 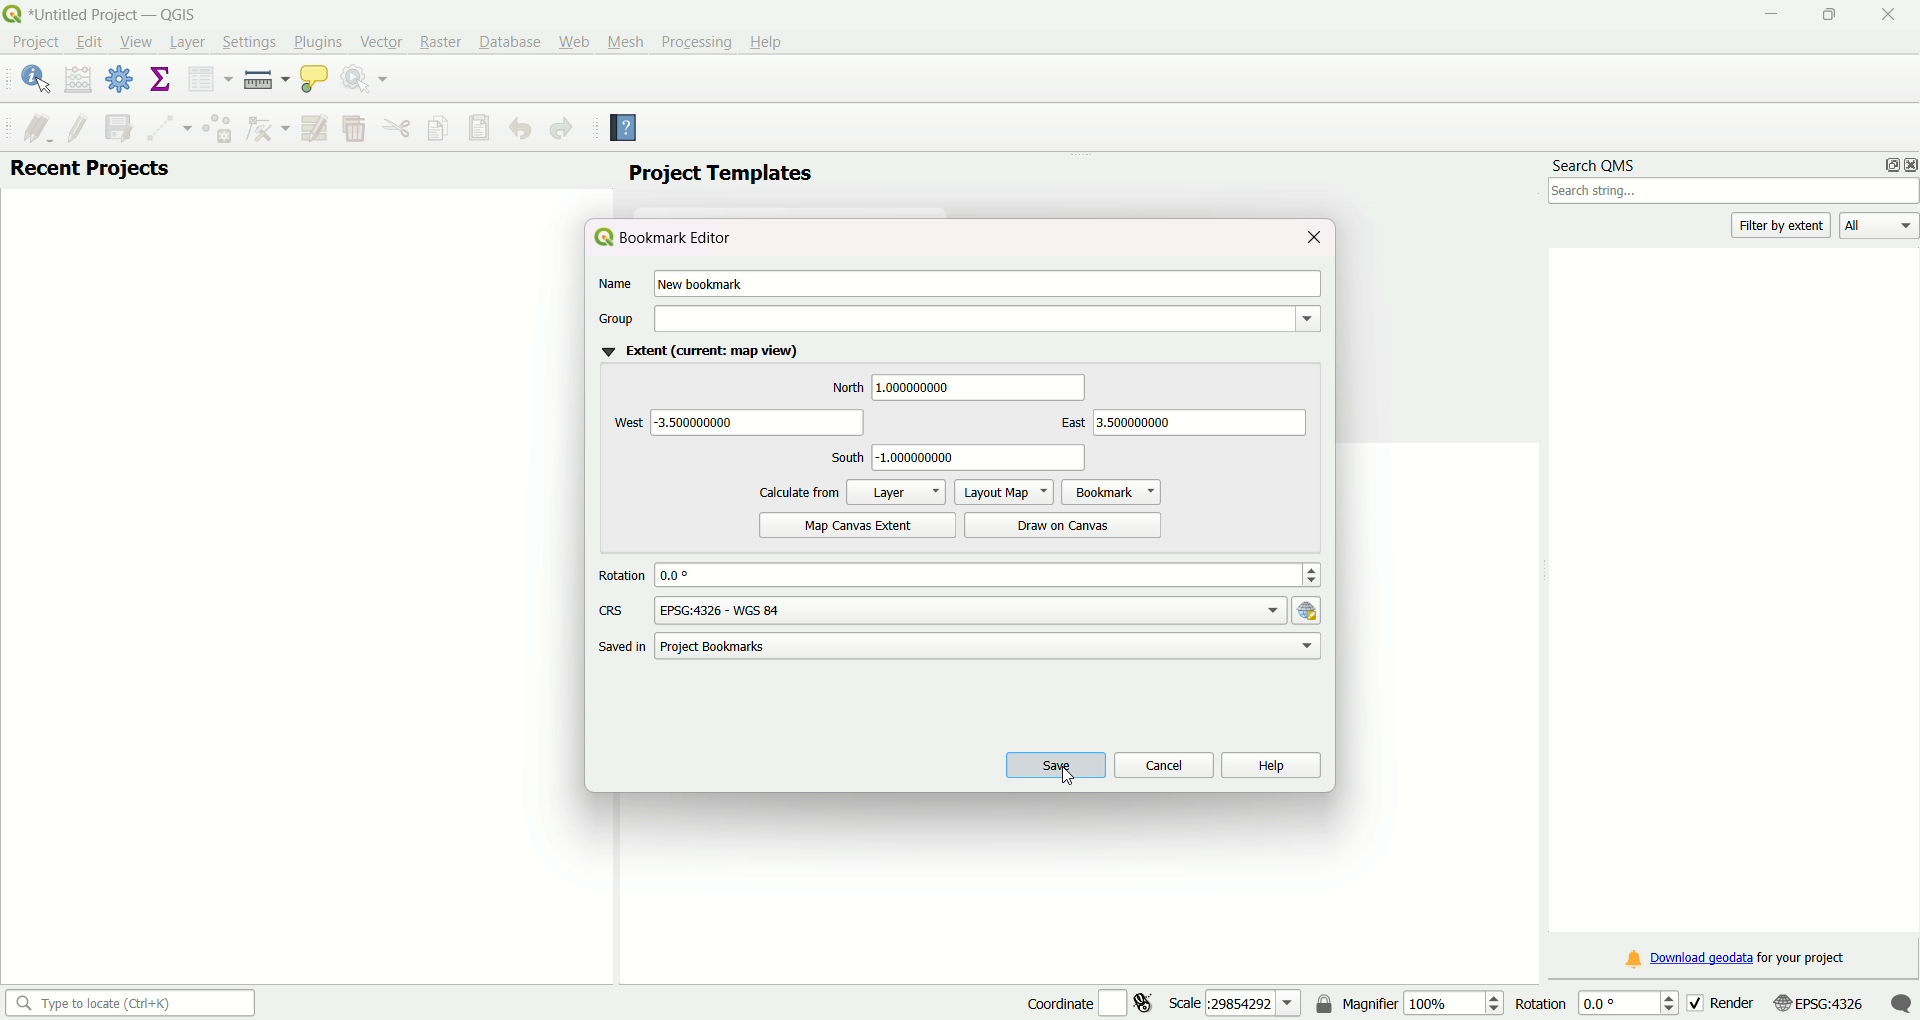 What do you see at coordinates (353, 129) in the screenshot?
I see `delete selected` at bounding box center [353, 129].